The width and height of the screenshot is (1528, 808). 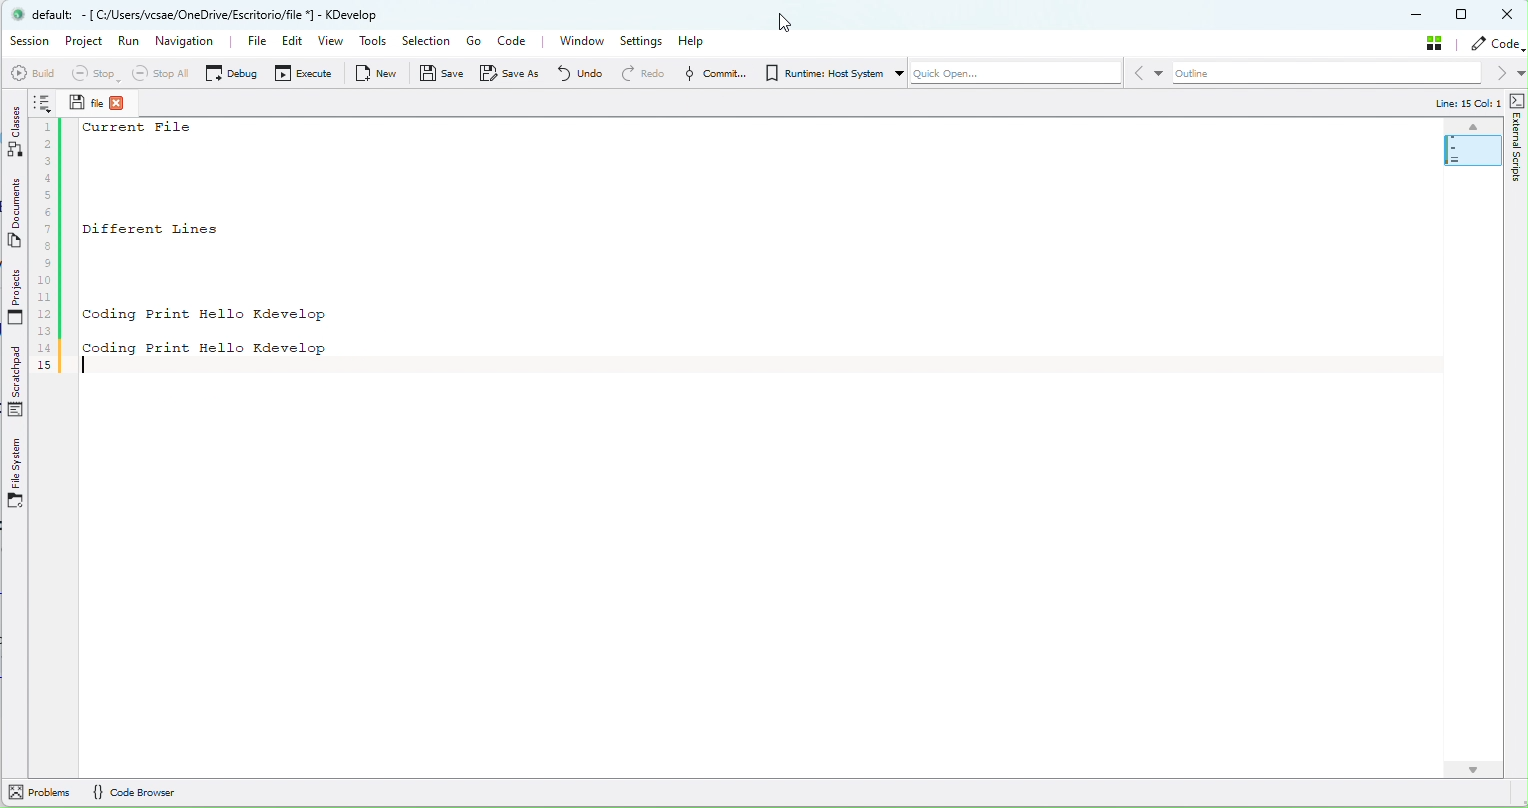 What do you see at coordinates (1498, 44) in the screenshot?
I see `code` at bounding box center [1498, 44].